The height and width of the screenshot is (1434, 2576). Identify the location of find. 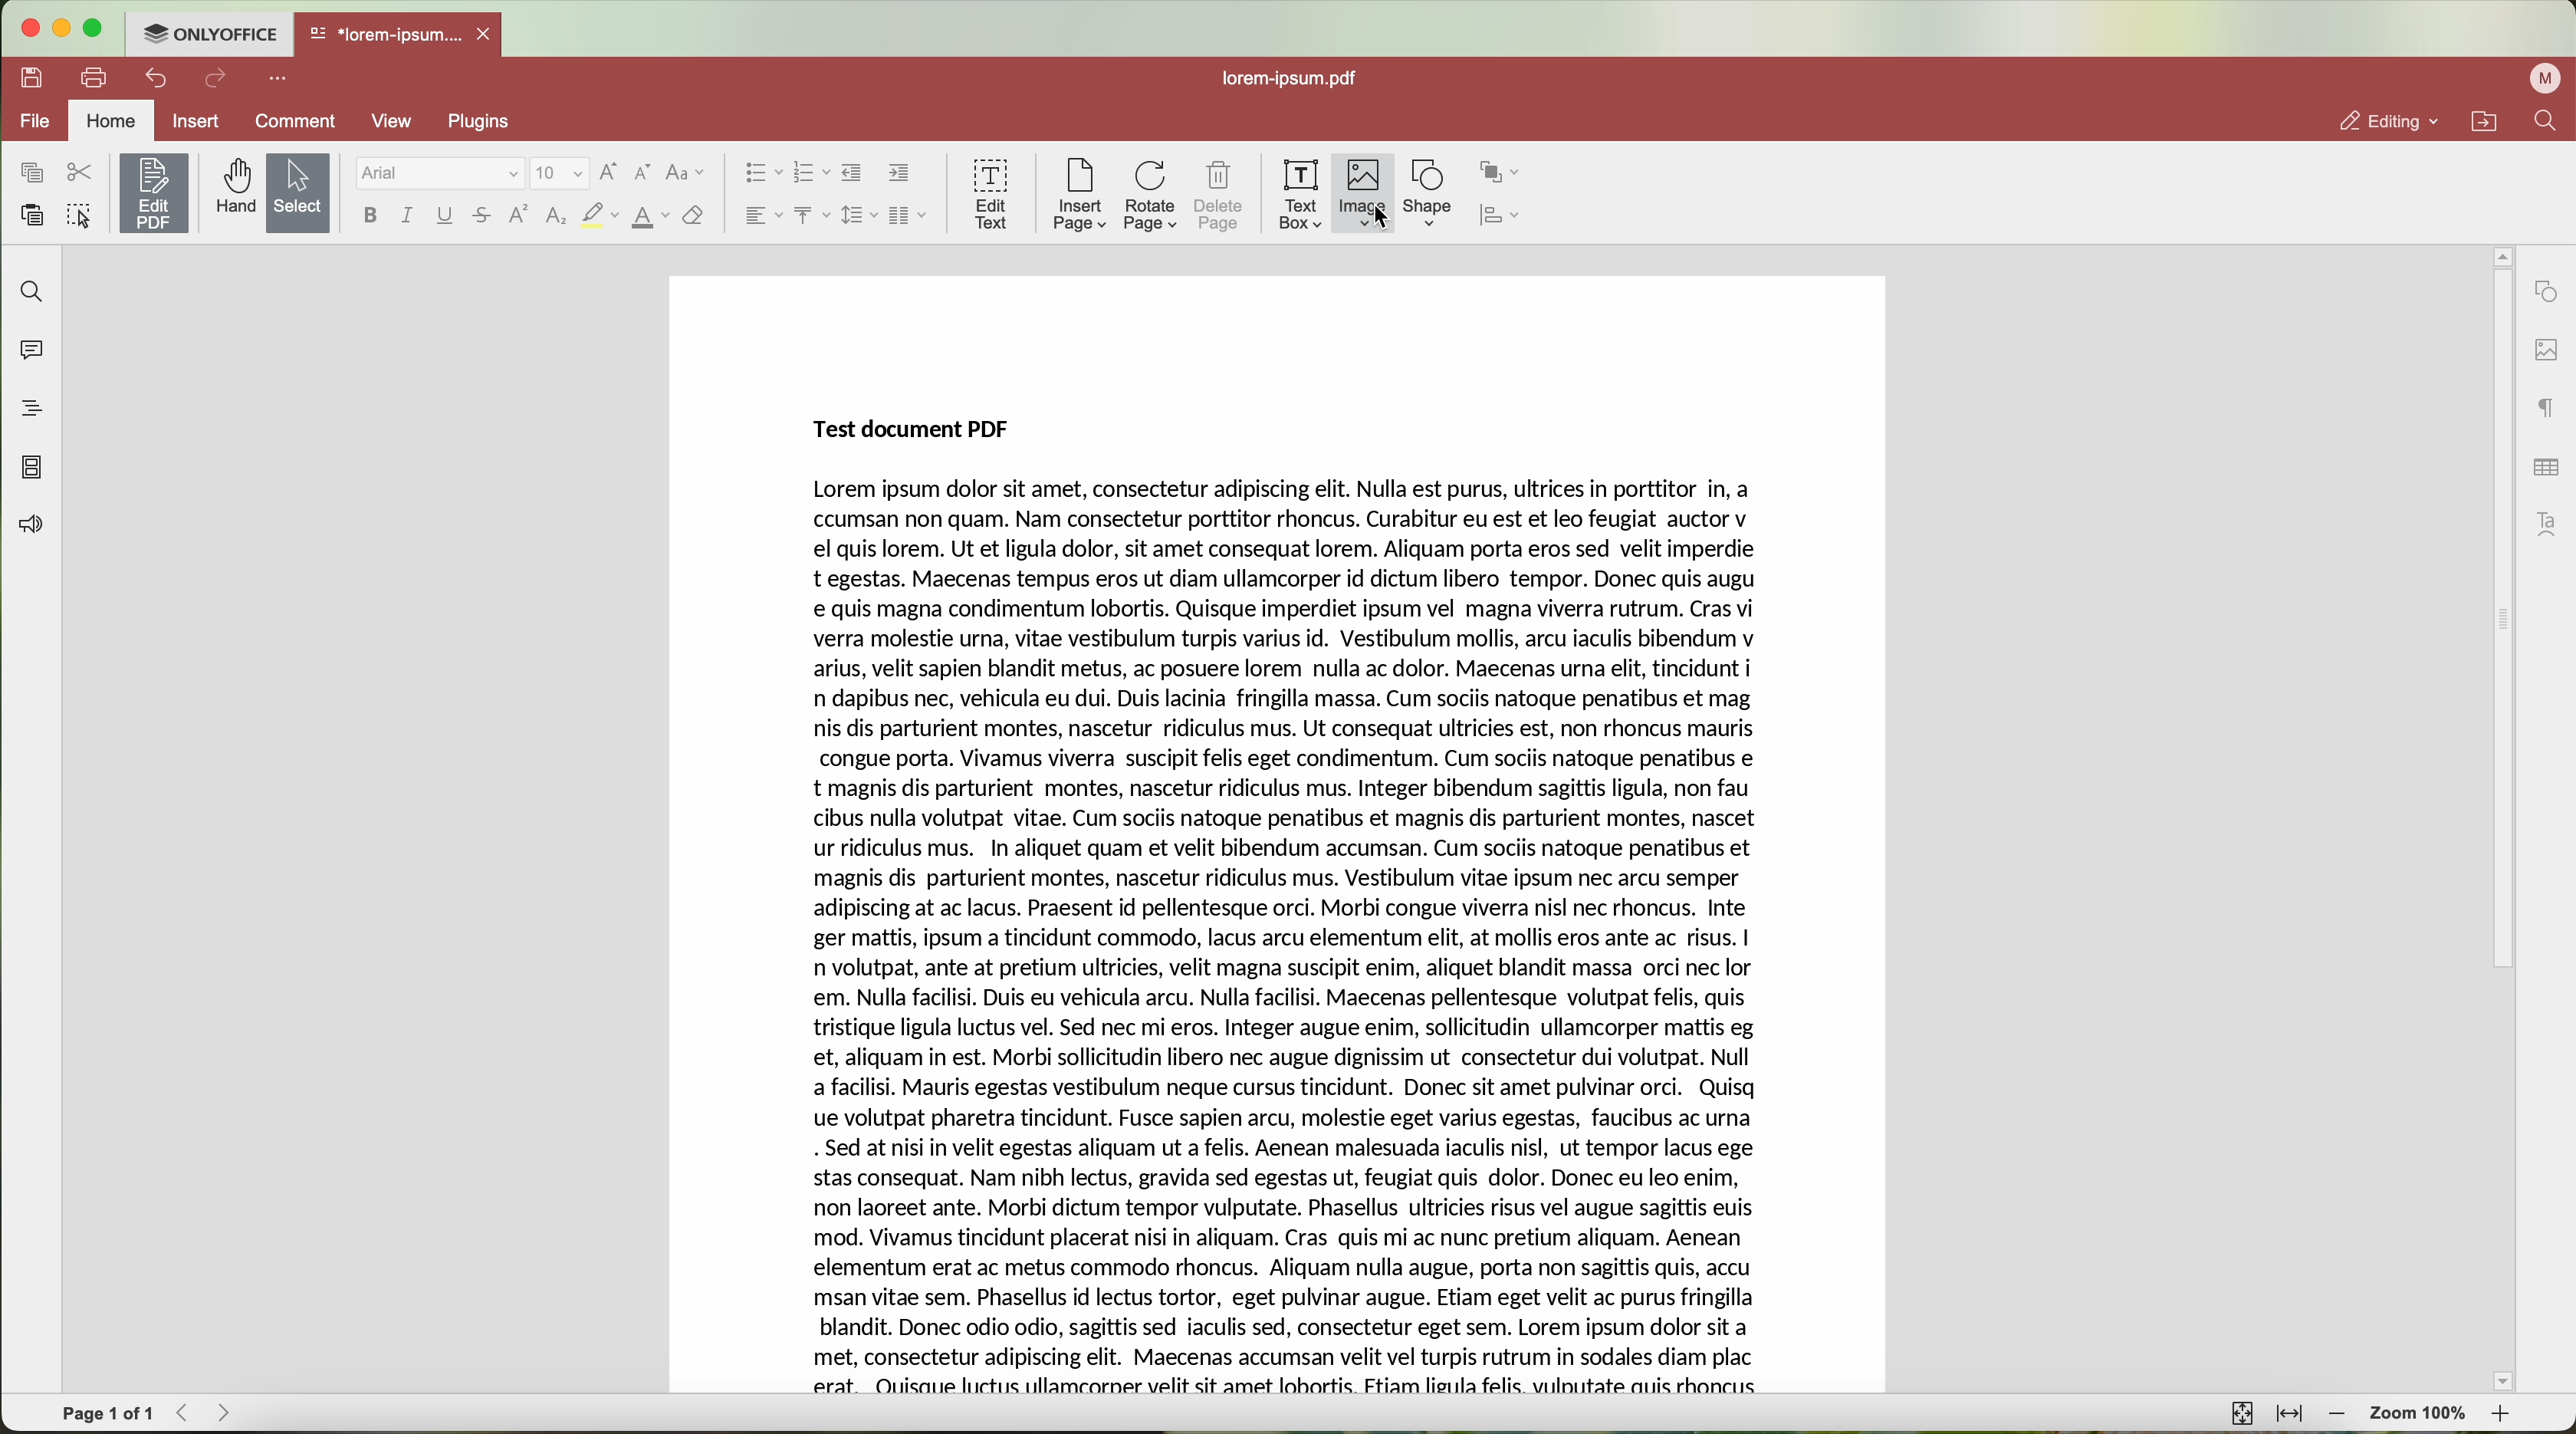
(27, 290).